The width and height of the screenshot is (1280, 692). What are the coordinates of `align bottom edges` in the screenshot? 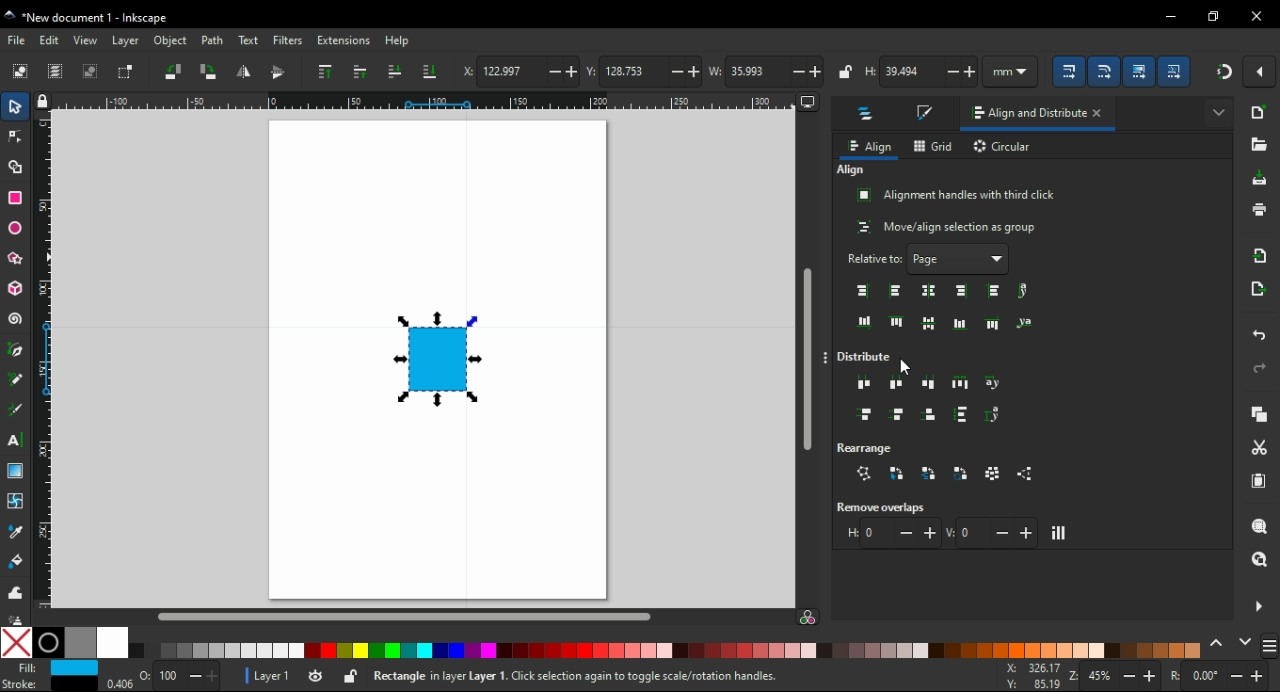 It's located at (929, 324).